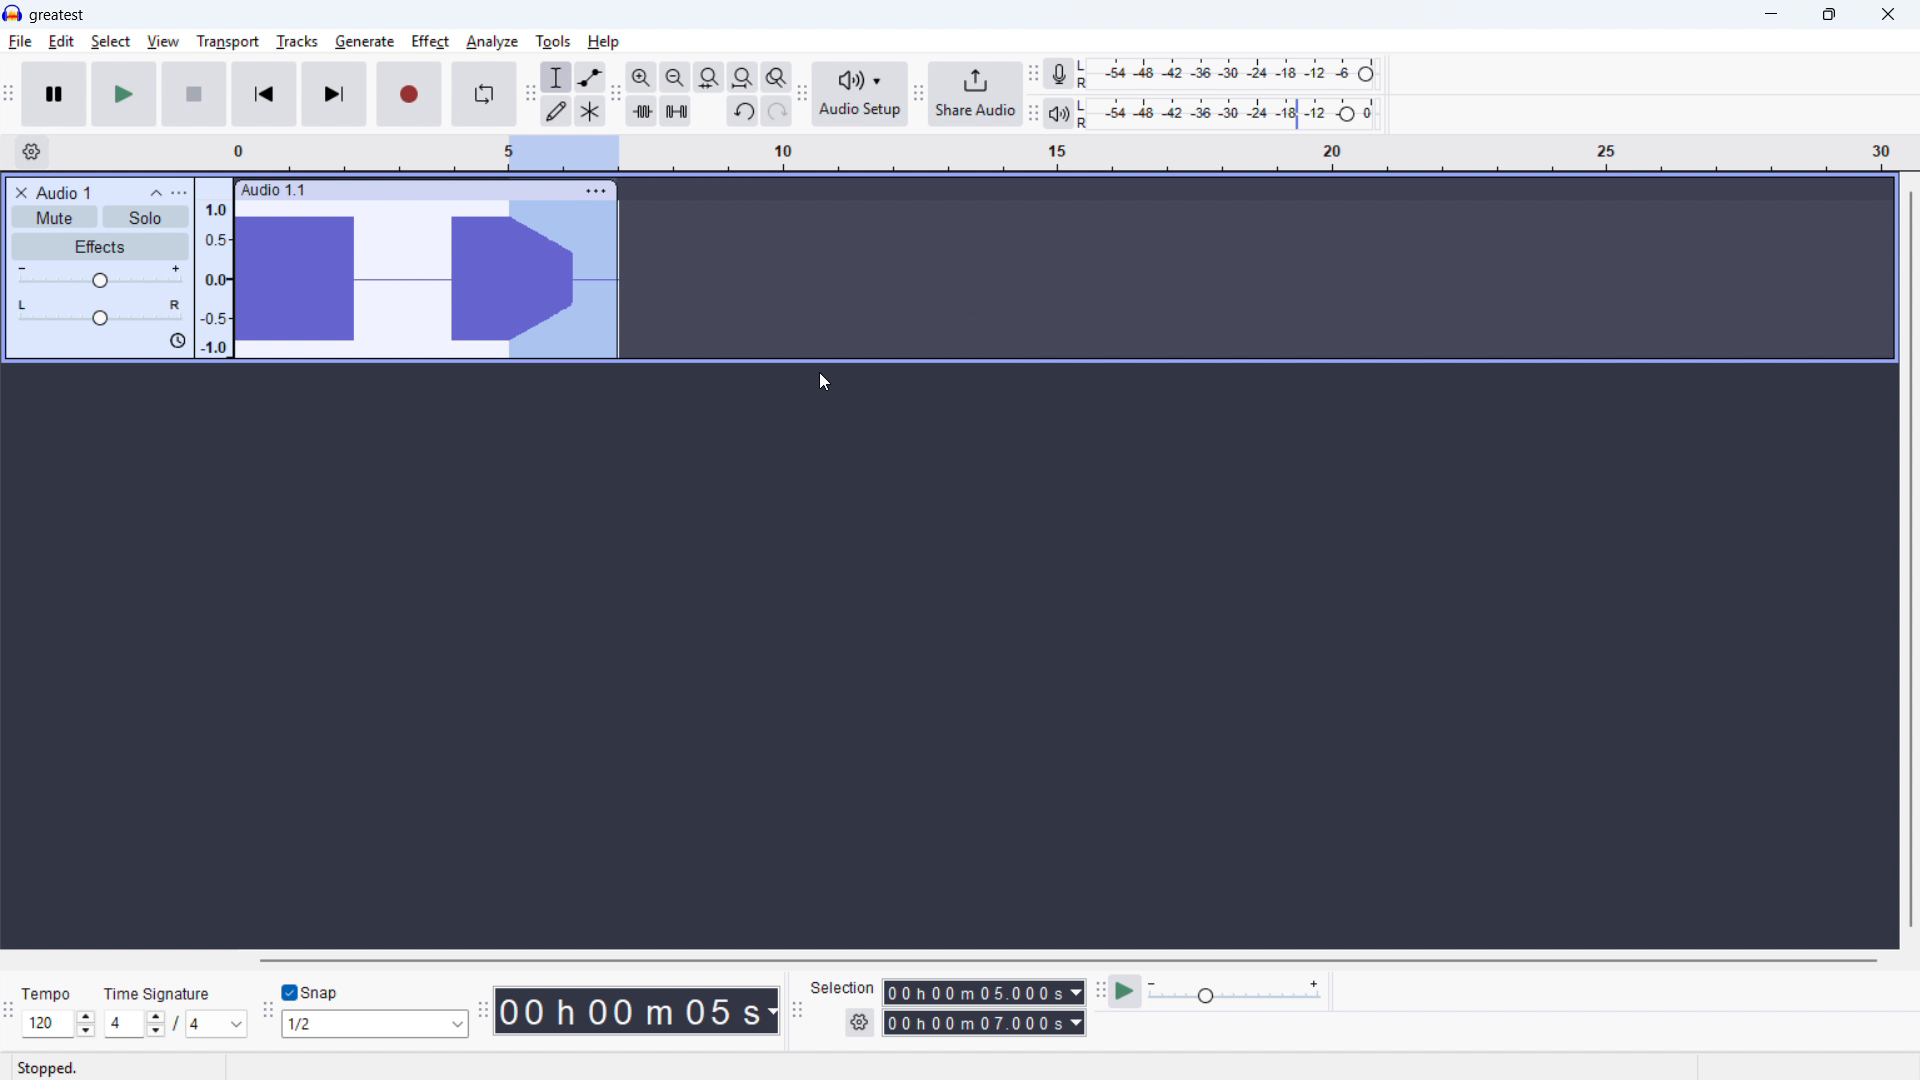 The image size is (1920, 1080). What do you see at coordinates (743, 111) in the screenshot?
I see `Undo ` at bounding box center [743, 111].